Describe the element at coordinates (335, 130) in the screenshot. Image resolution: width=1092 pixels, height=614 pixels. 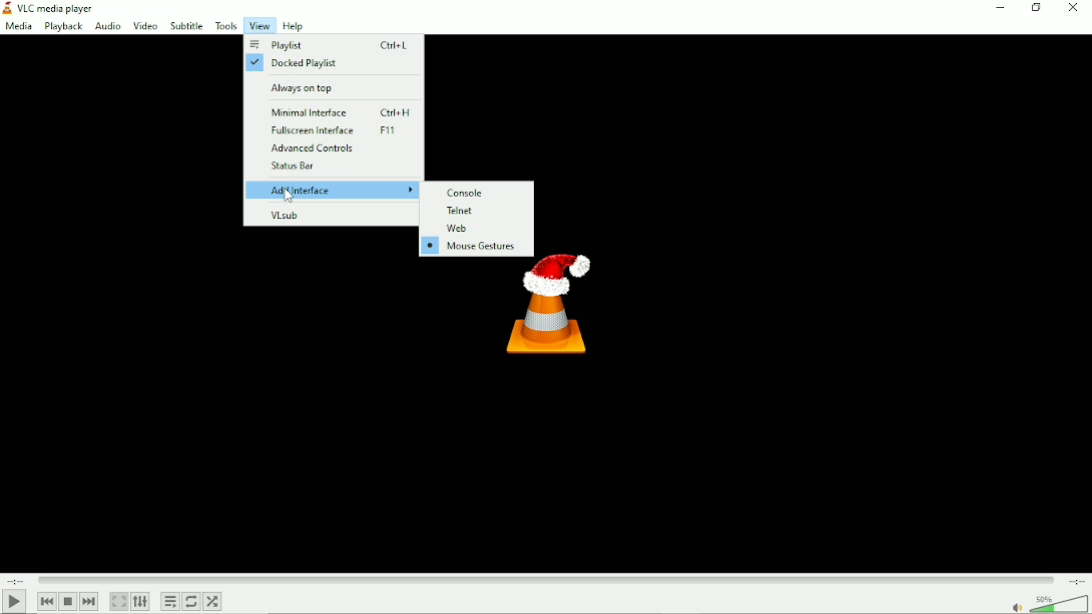
I see `Fullscreen interface` at that location.